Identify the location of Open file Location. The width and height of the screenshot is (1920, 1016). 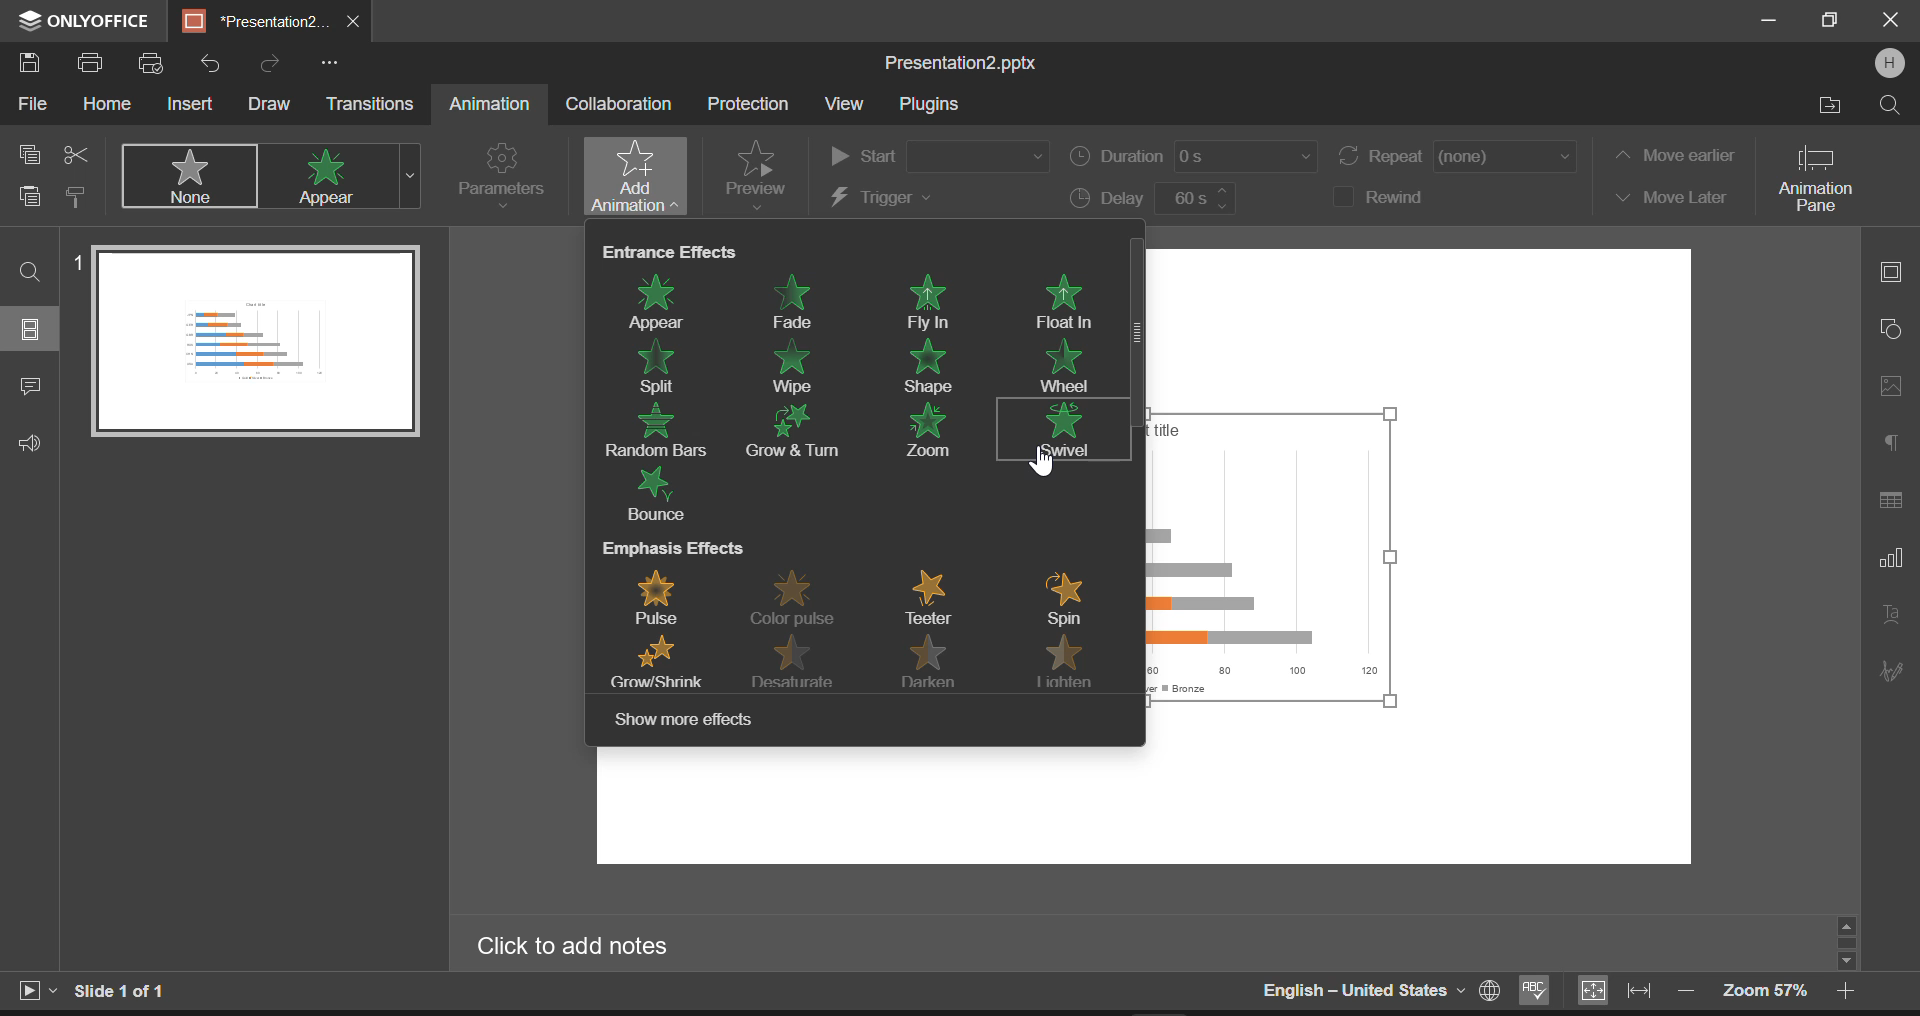
(1831, 105).